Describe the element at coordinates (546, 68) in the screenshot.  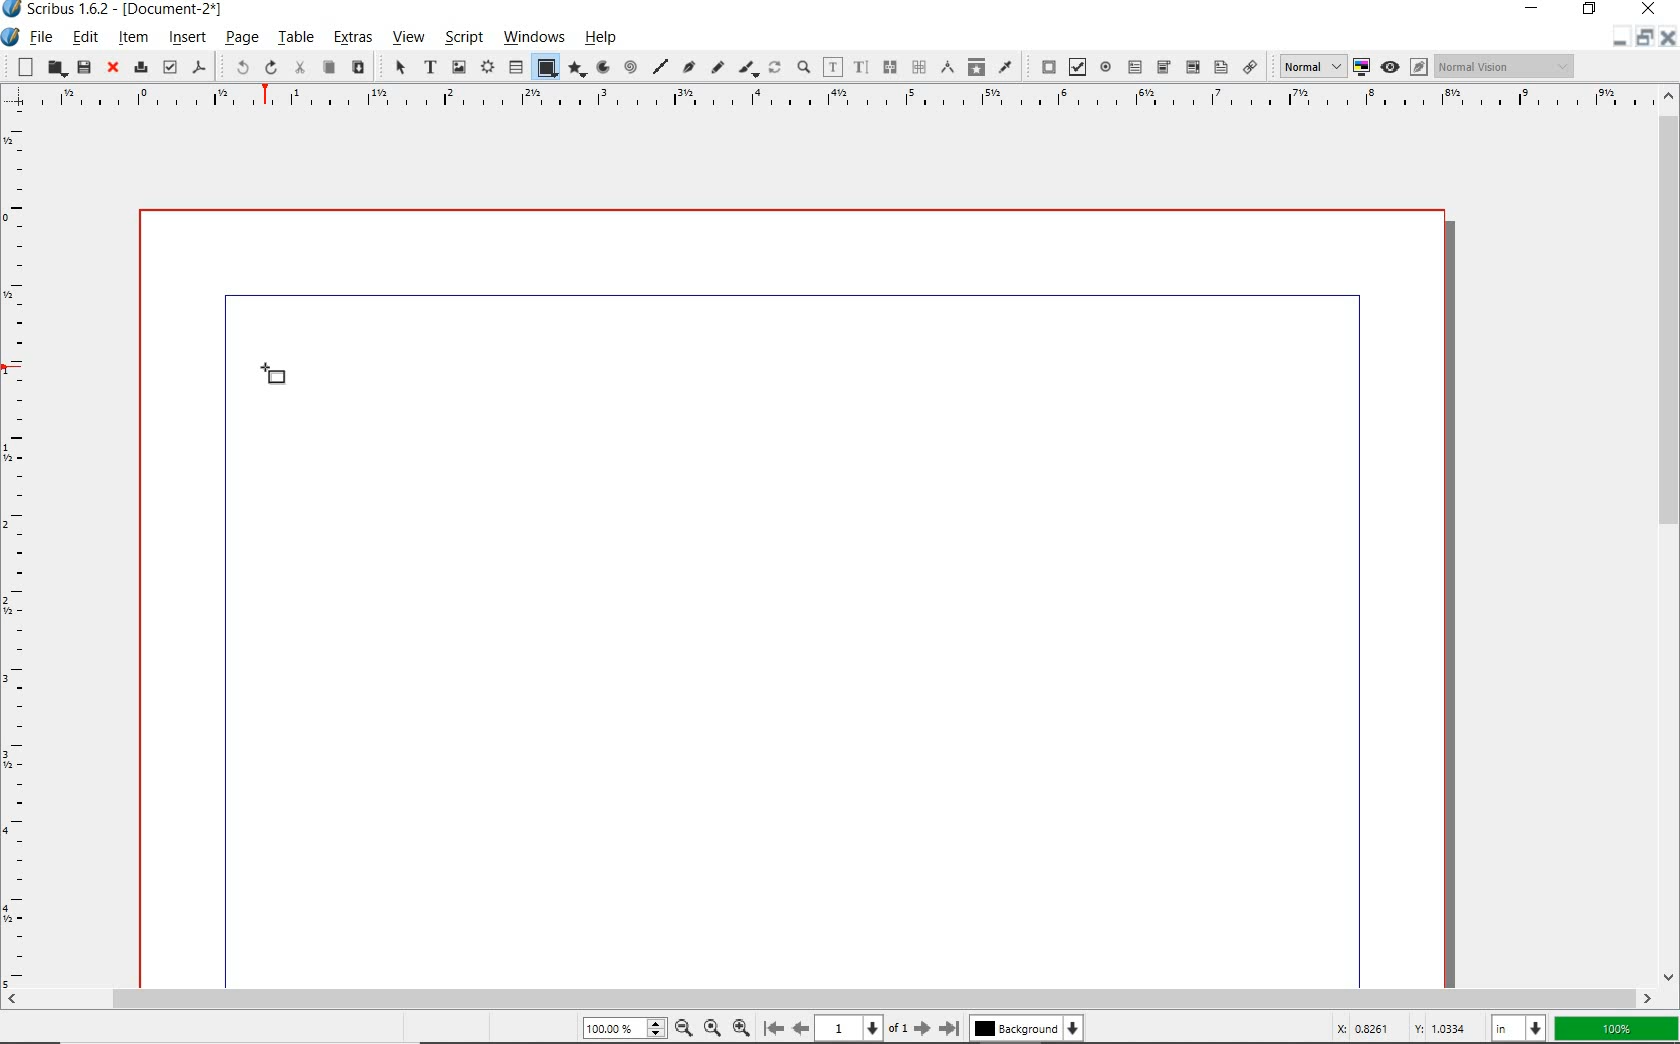
I see `shape` at that location.